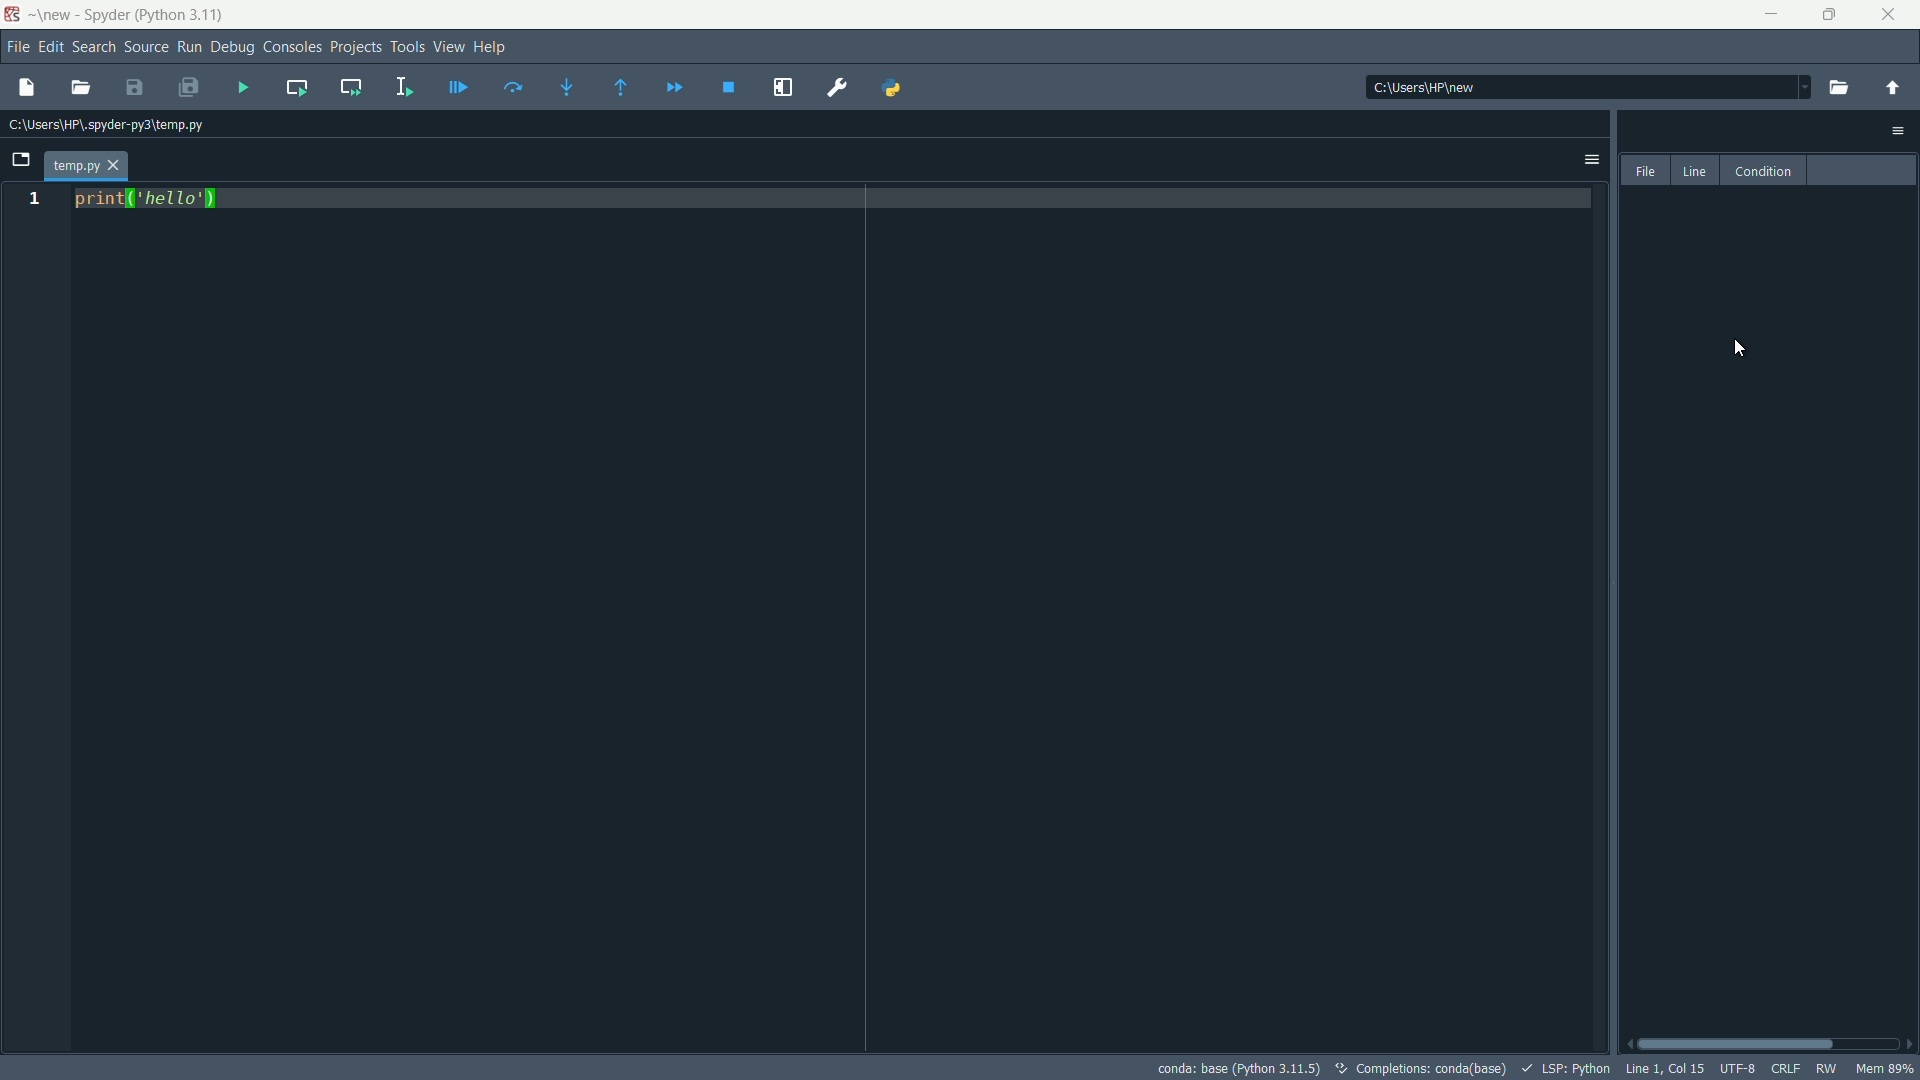 The image size is (1920, 1080). I want to click on run current line, so click(513, 87).